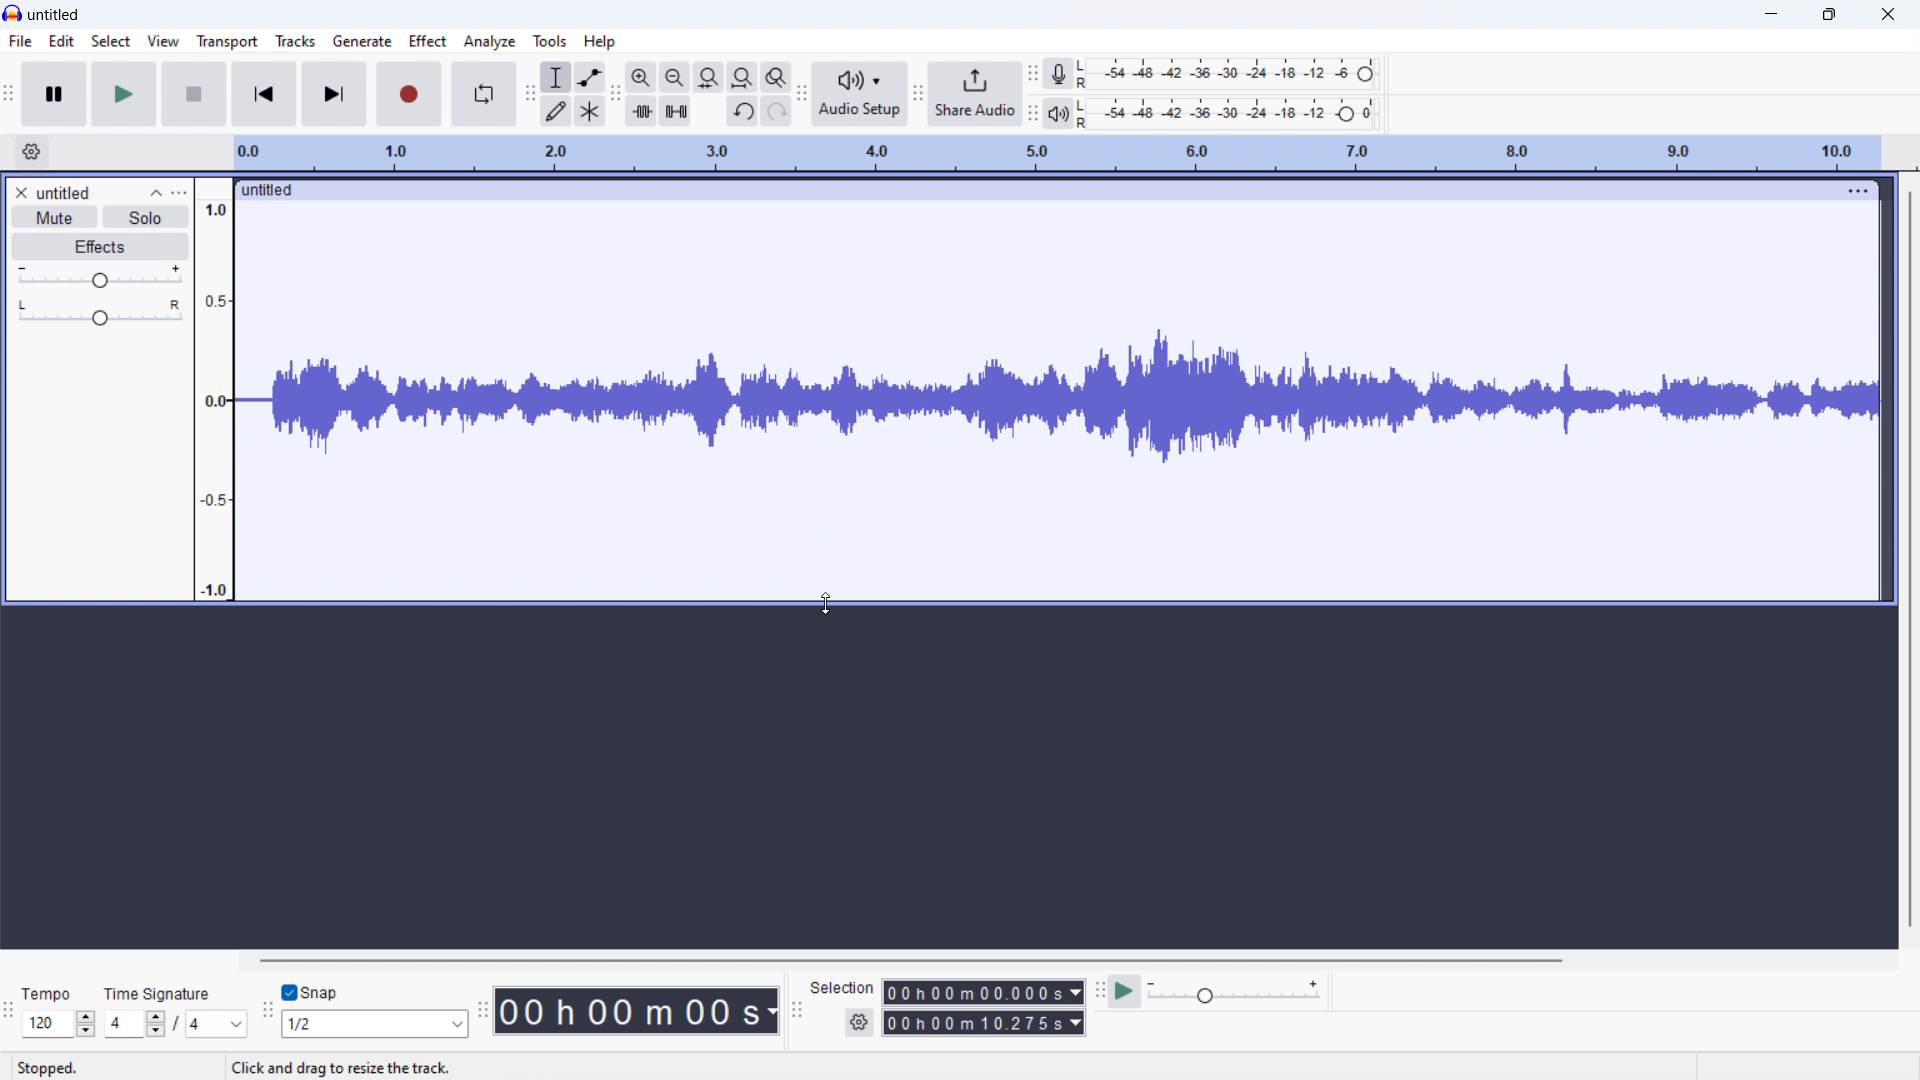 The height and width of the screenshot is (1080, 1920). Describe the element at coordinates (642, 111) in the screenshot. I see `trim audio oitside selection` at that location.